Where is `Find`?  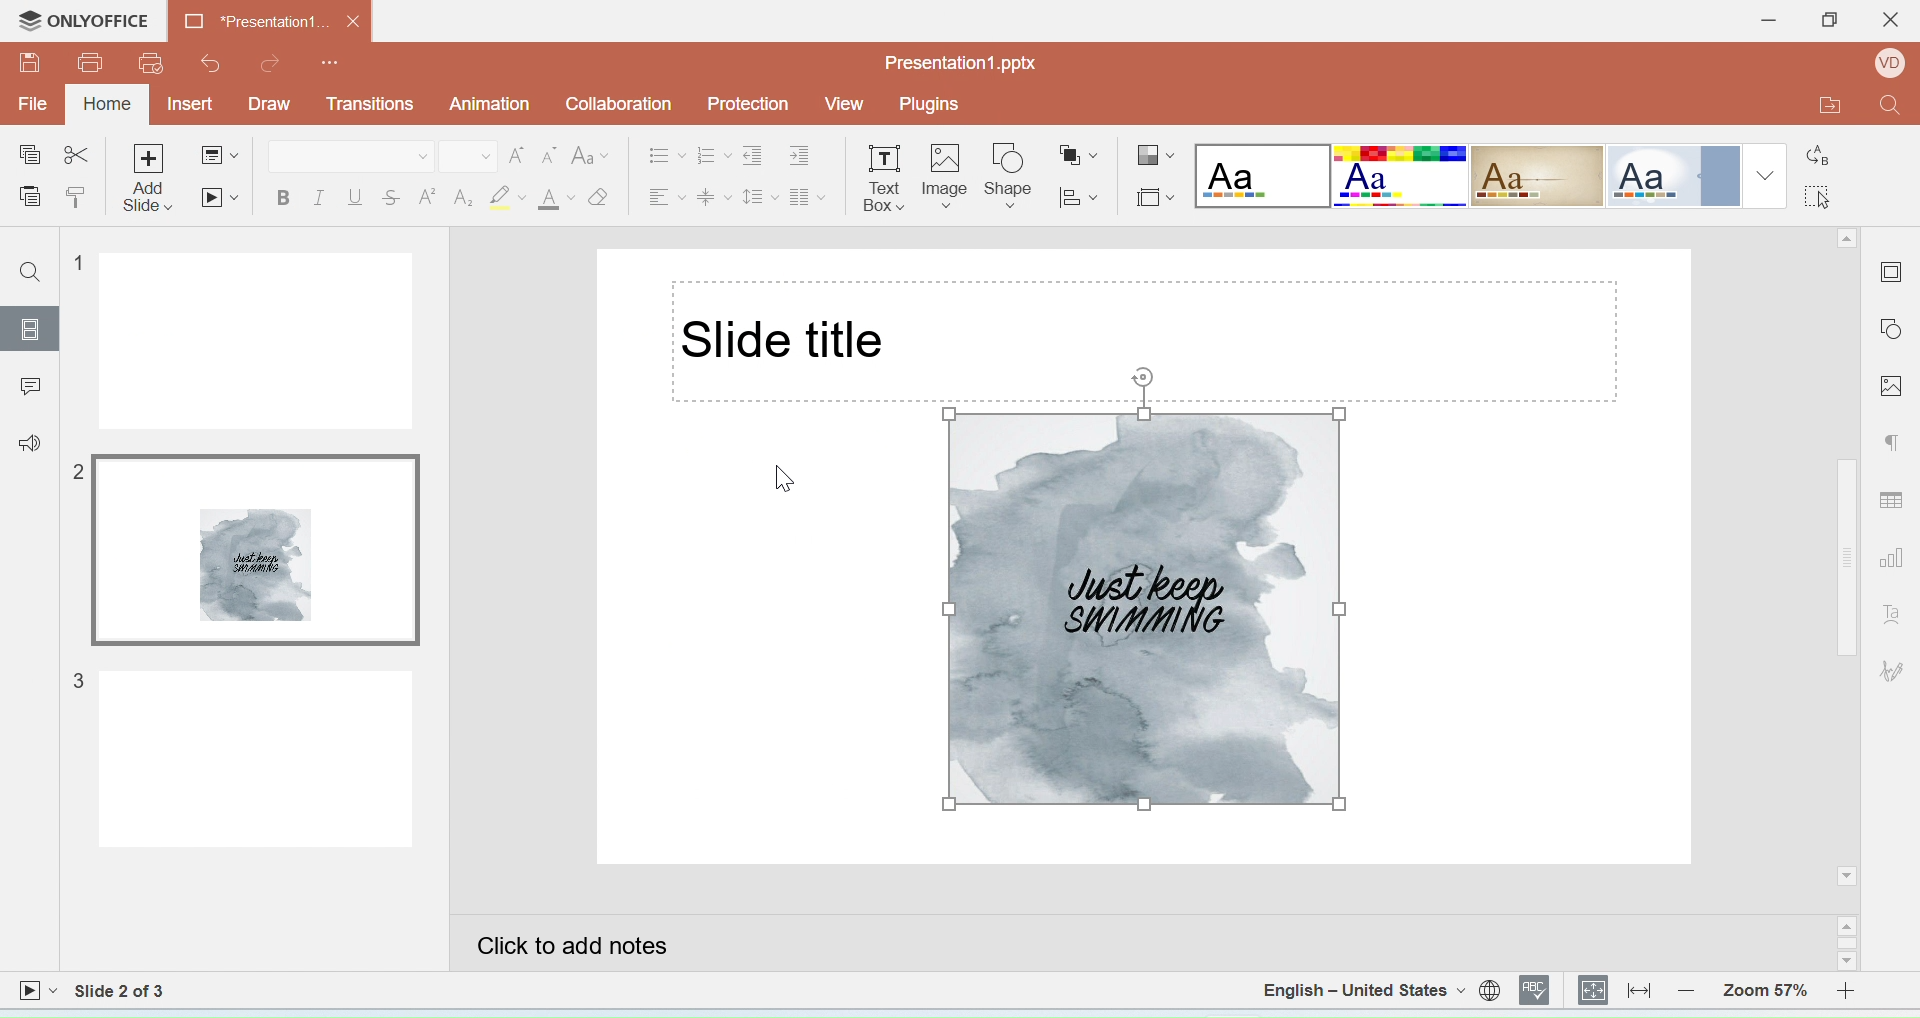 Find is located at coordinates (1891, 110).